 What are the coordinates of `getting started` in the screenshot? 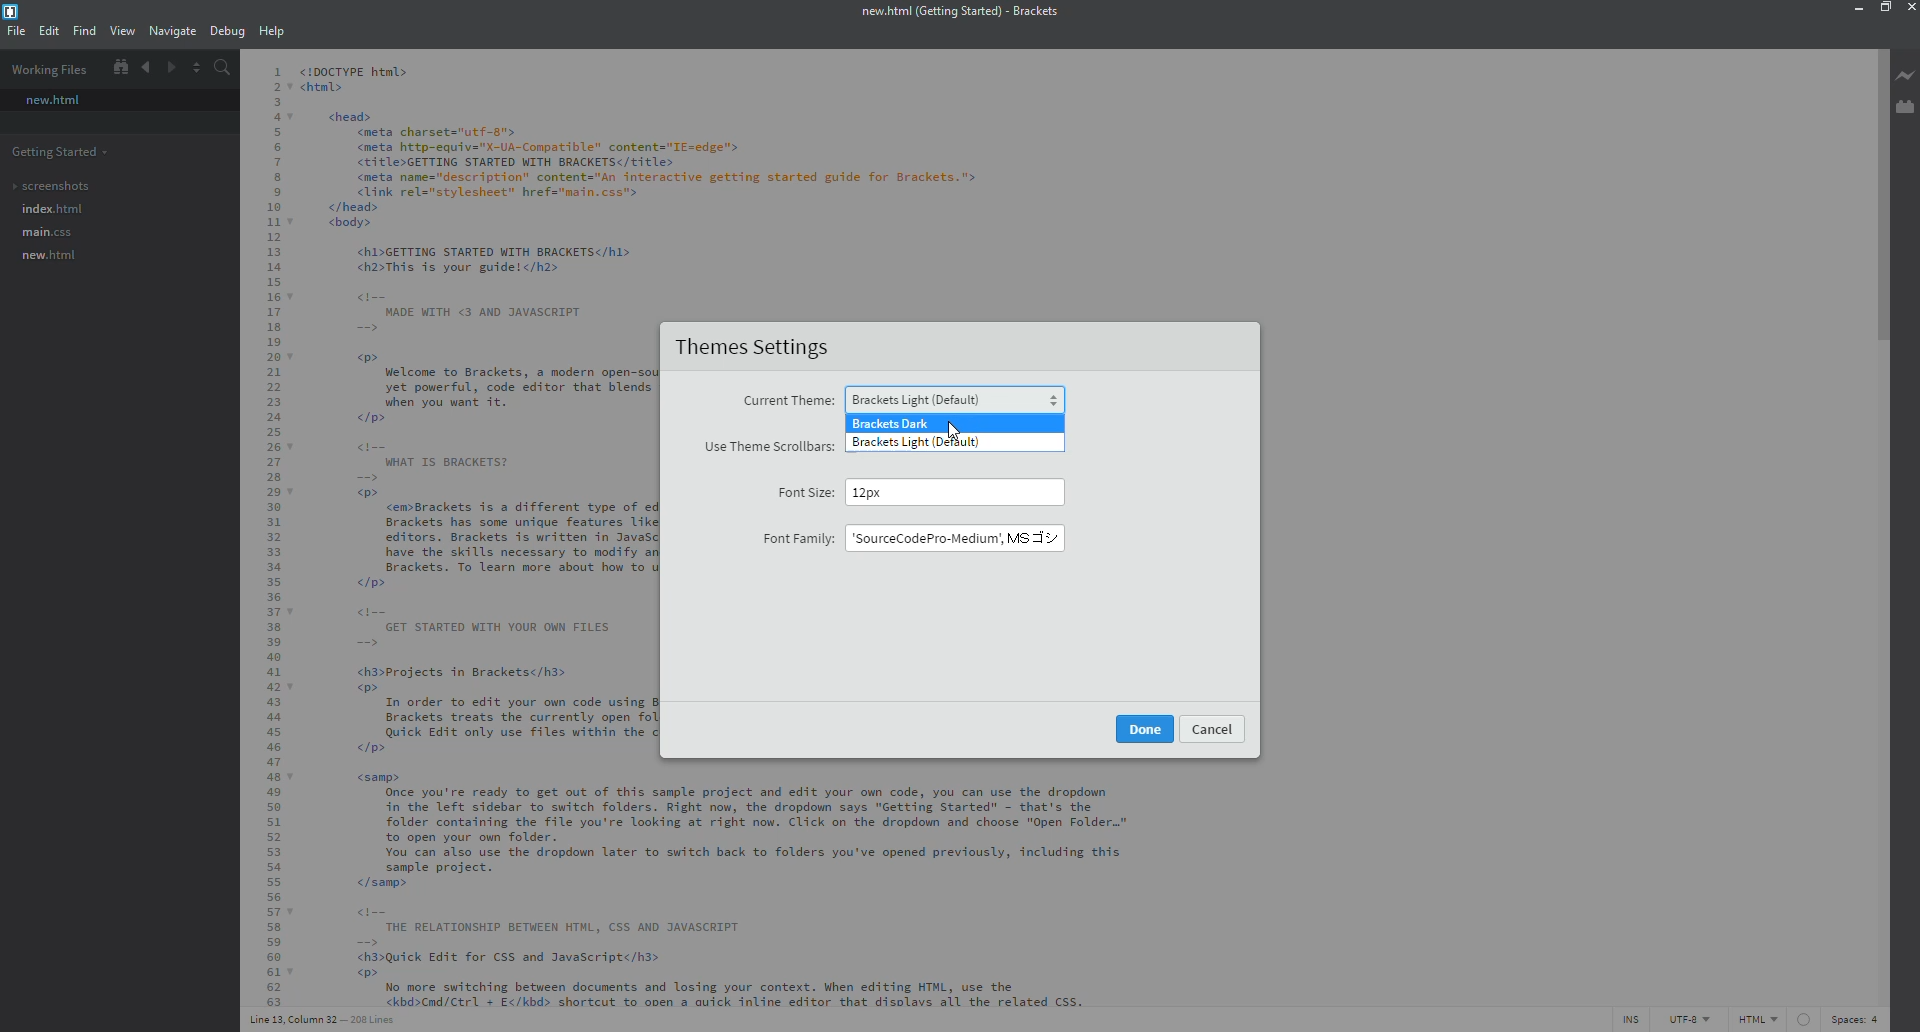 It's located at (61, 152).